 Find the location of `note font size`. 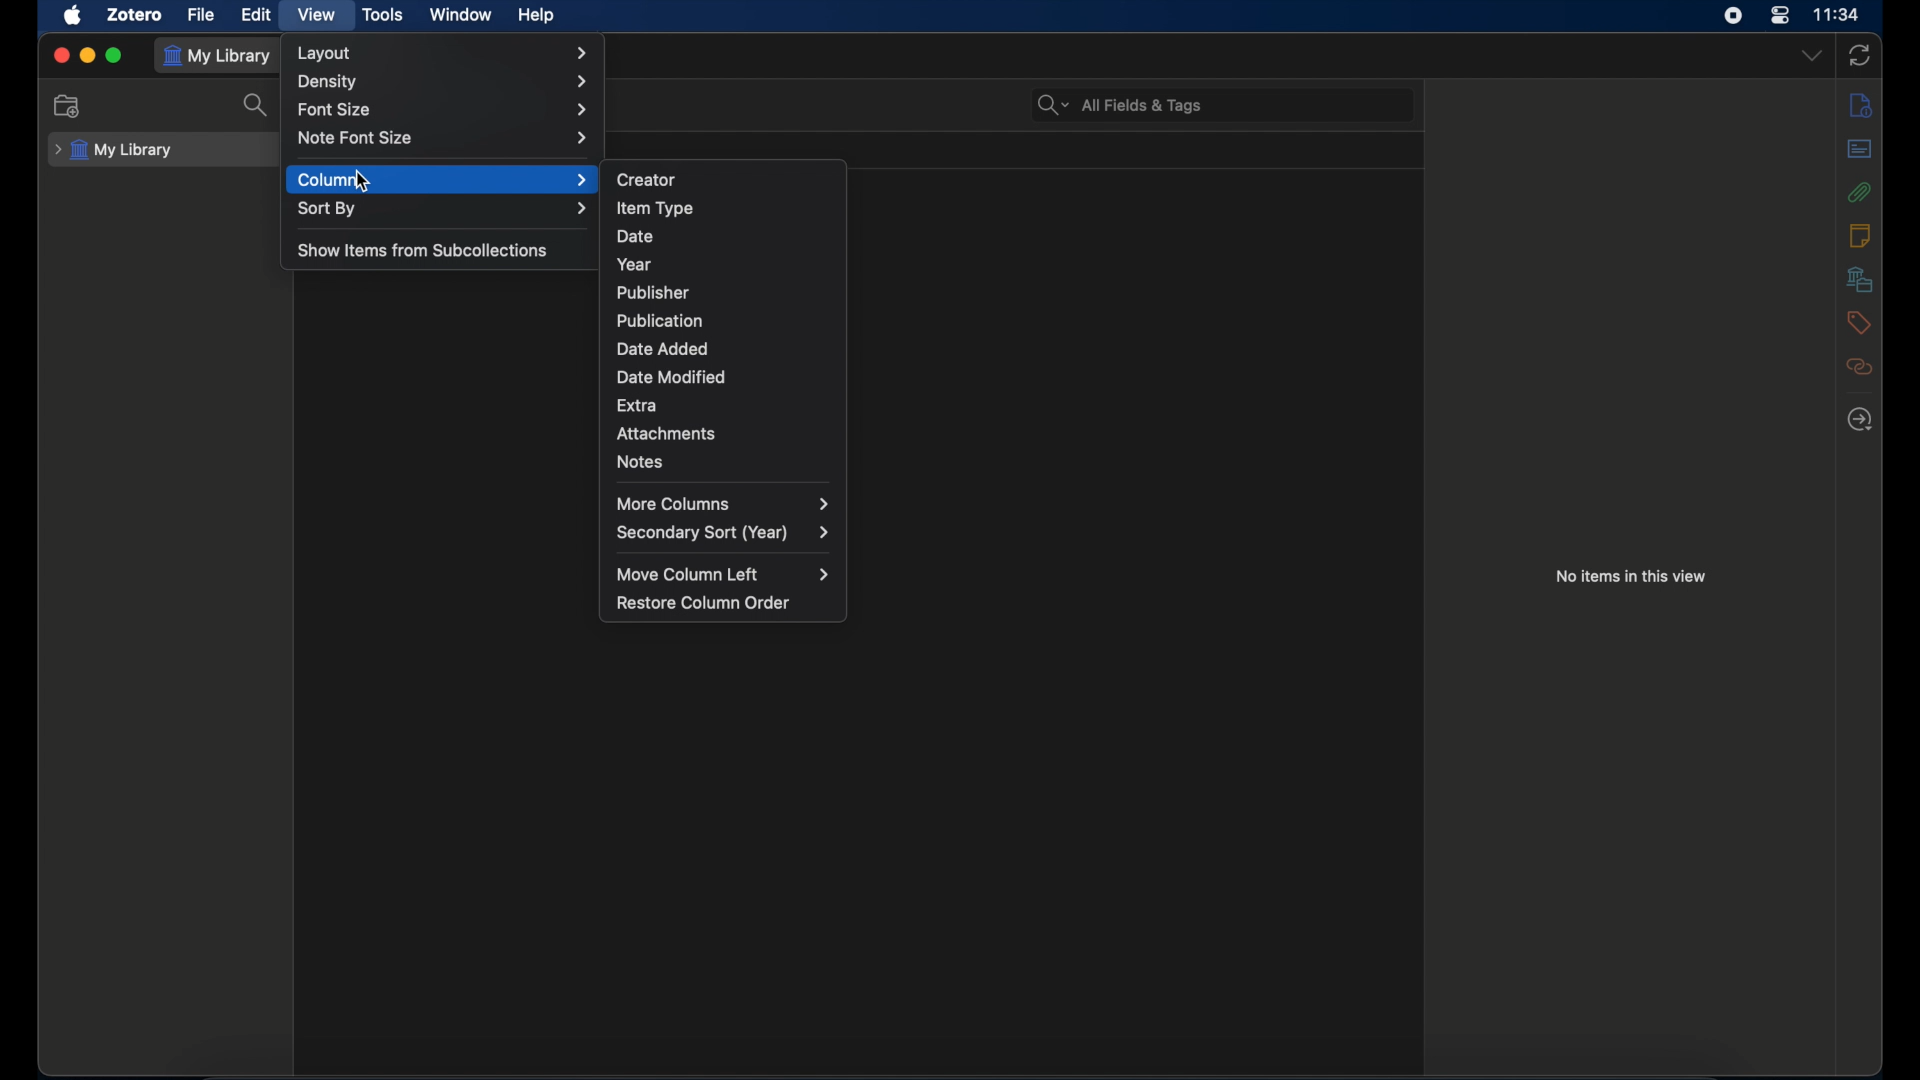

note font size is located at coordinates (444, 137).